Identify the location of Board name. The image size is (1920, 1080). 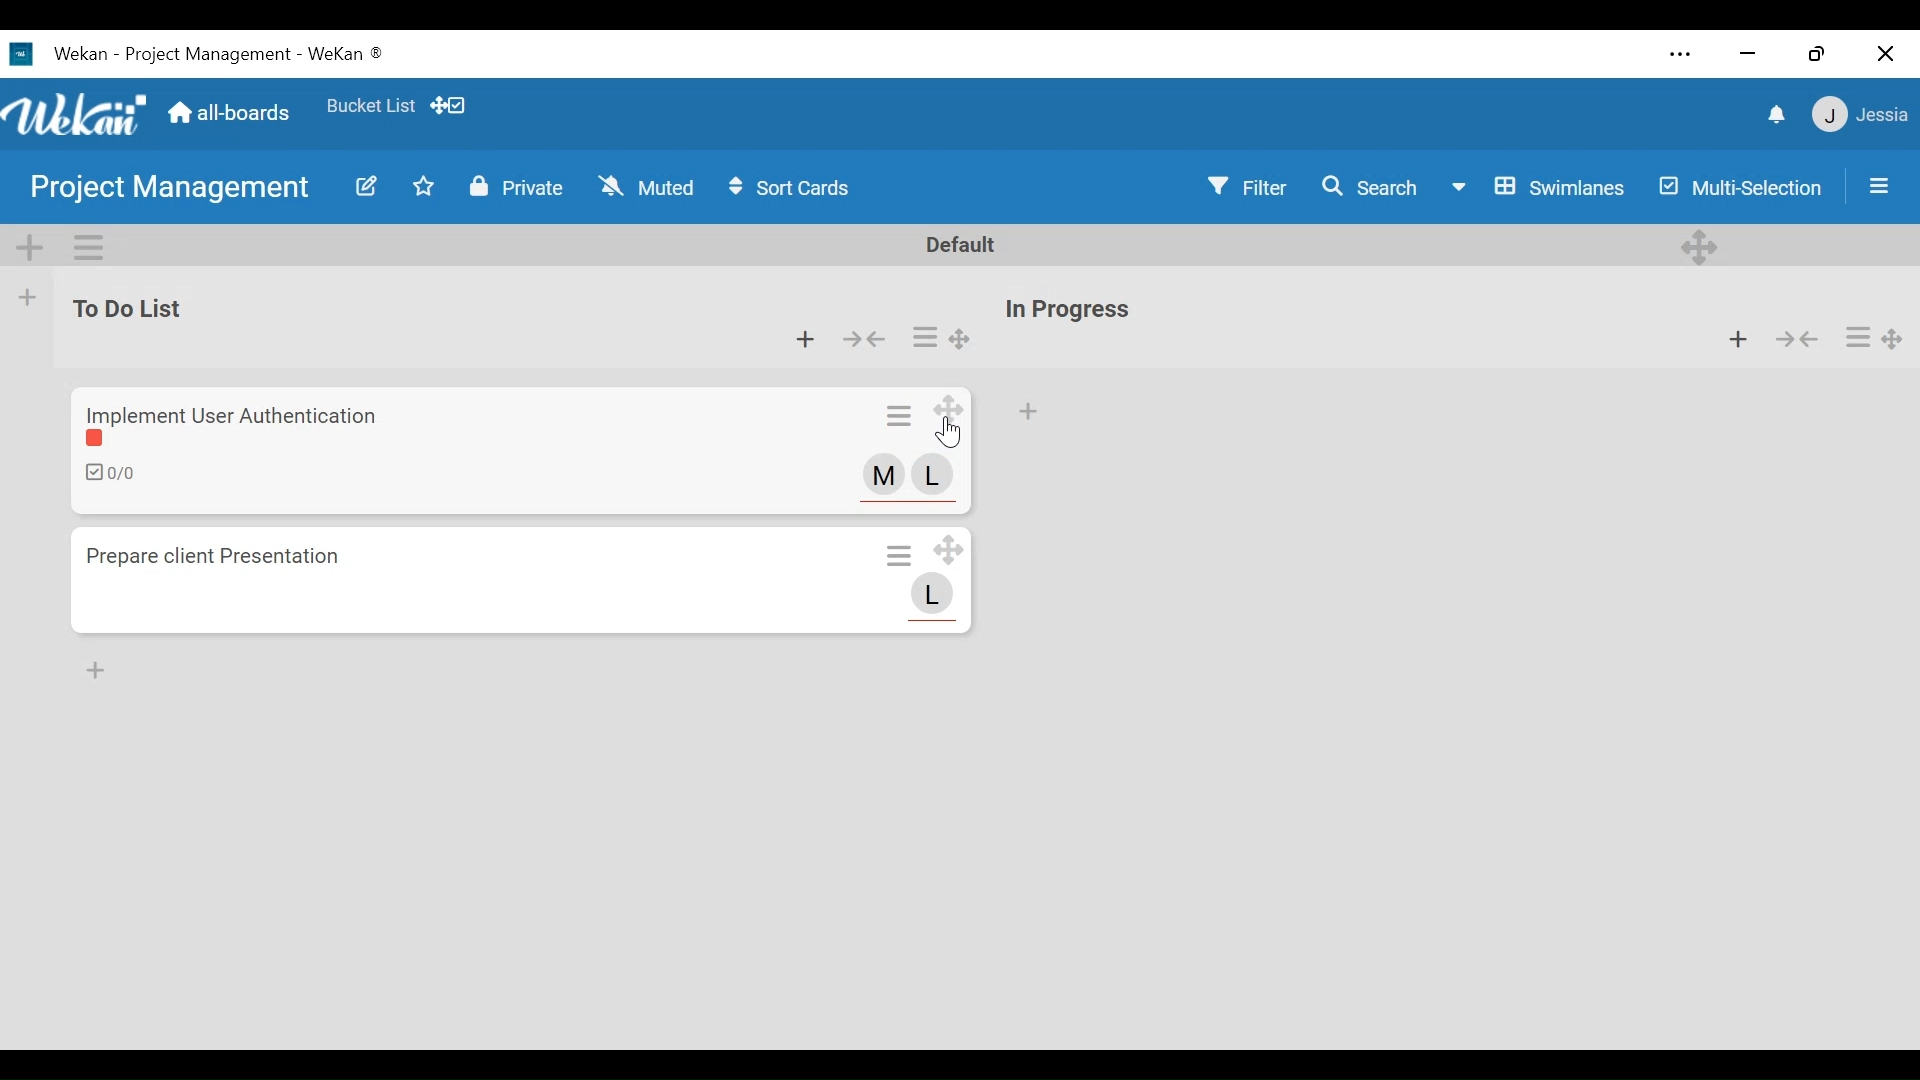
(167, 186).